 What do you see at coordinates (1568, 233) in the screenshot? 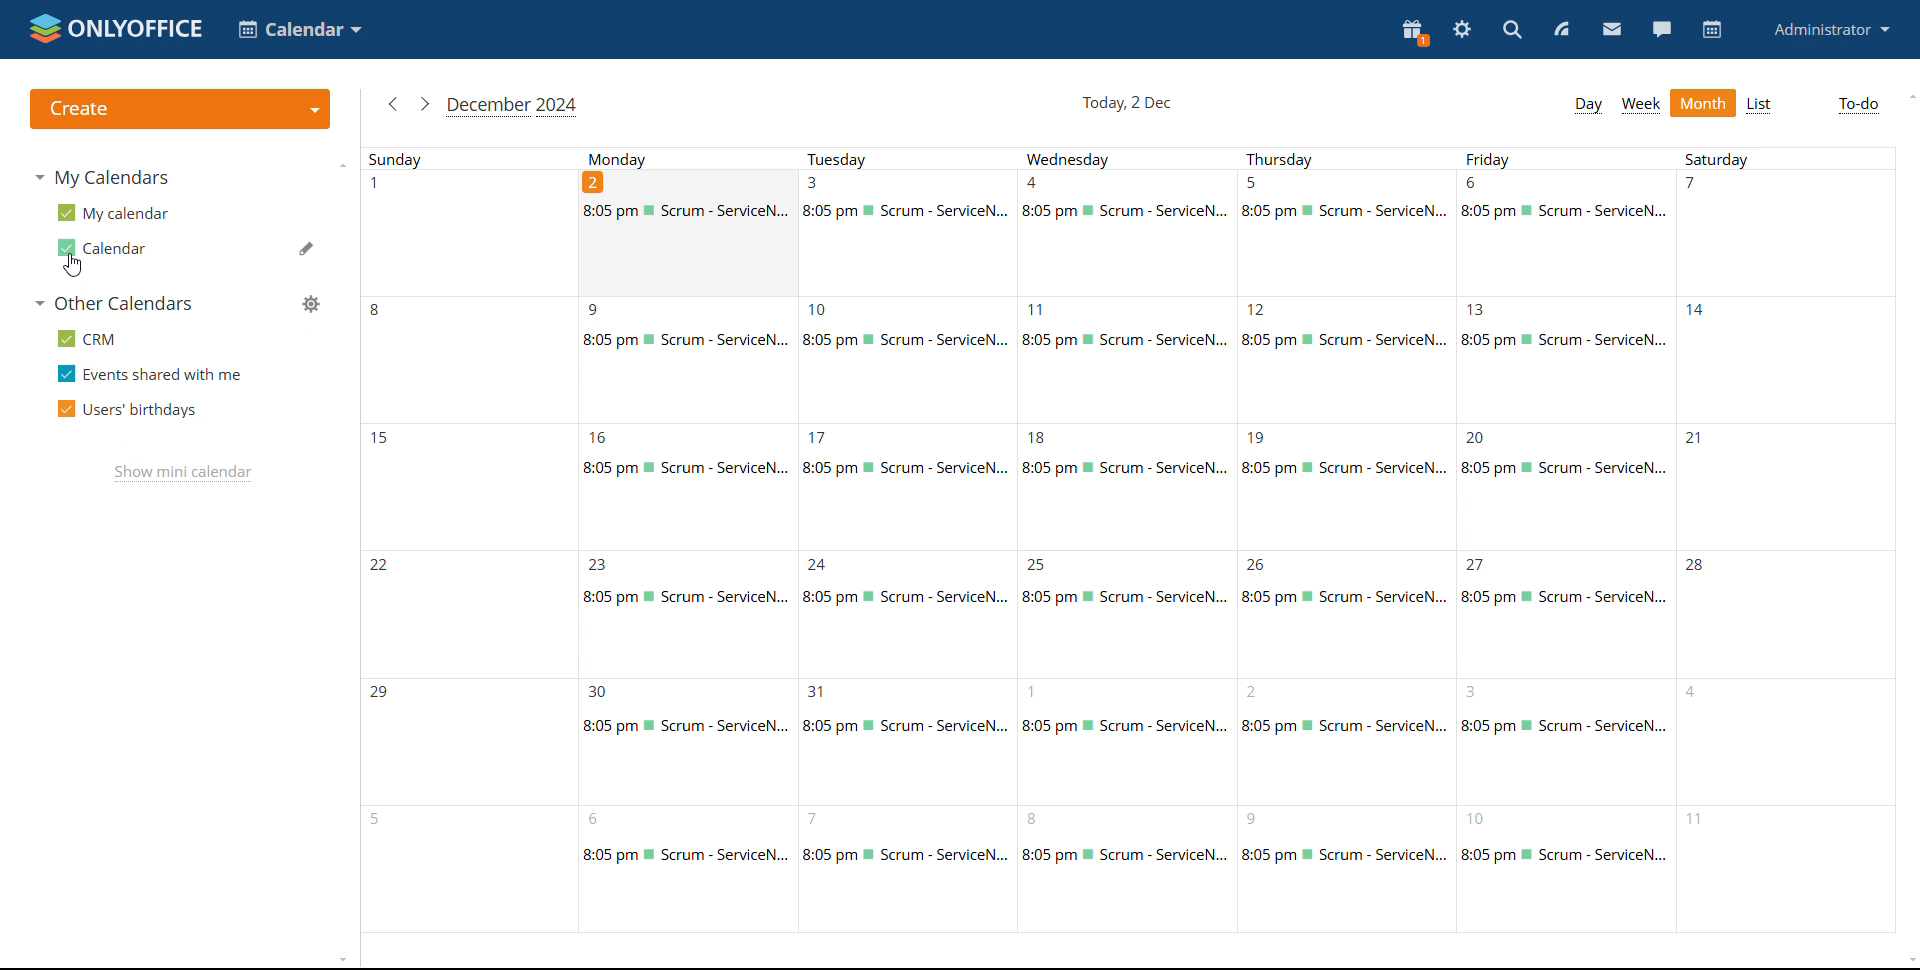
I see `6` at bounding box center [1568, 233].